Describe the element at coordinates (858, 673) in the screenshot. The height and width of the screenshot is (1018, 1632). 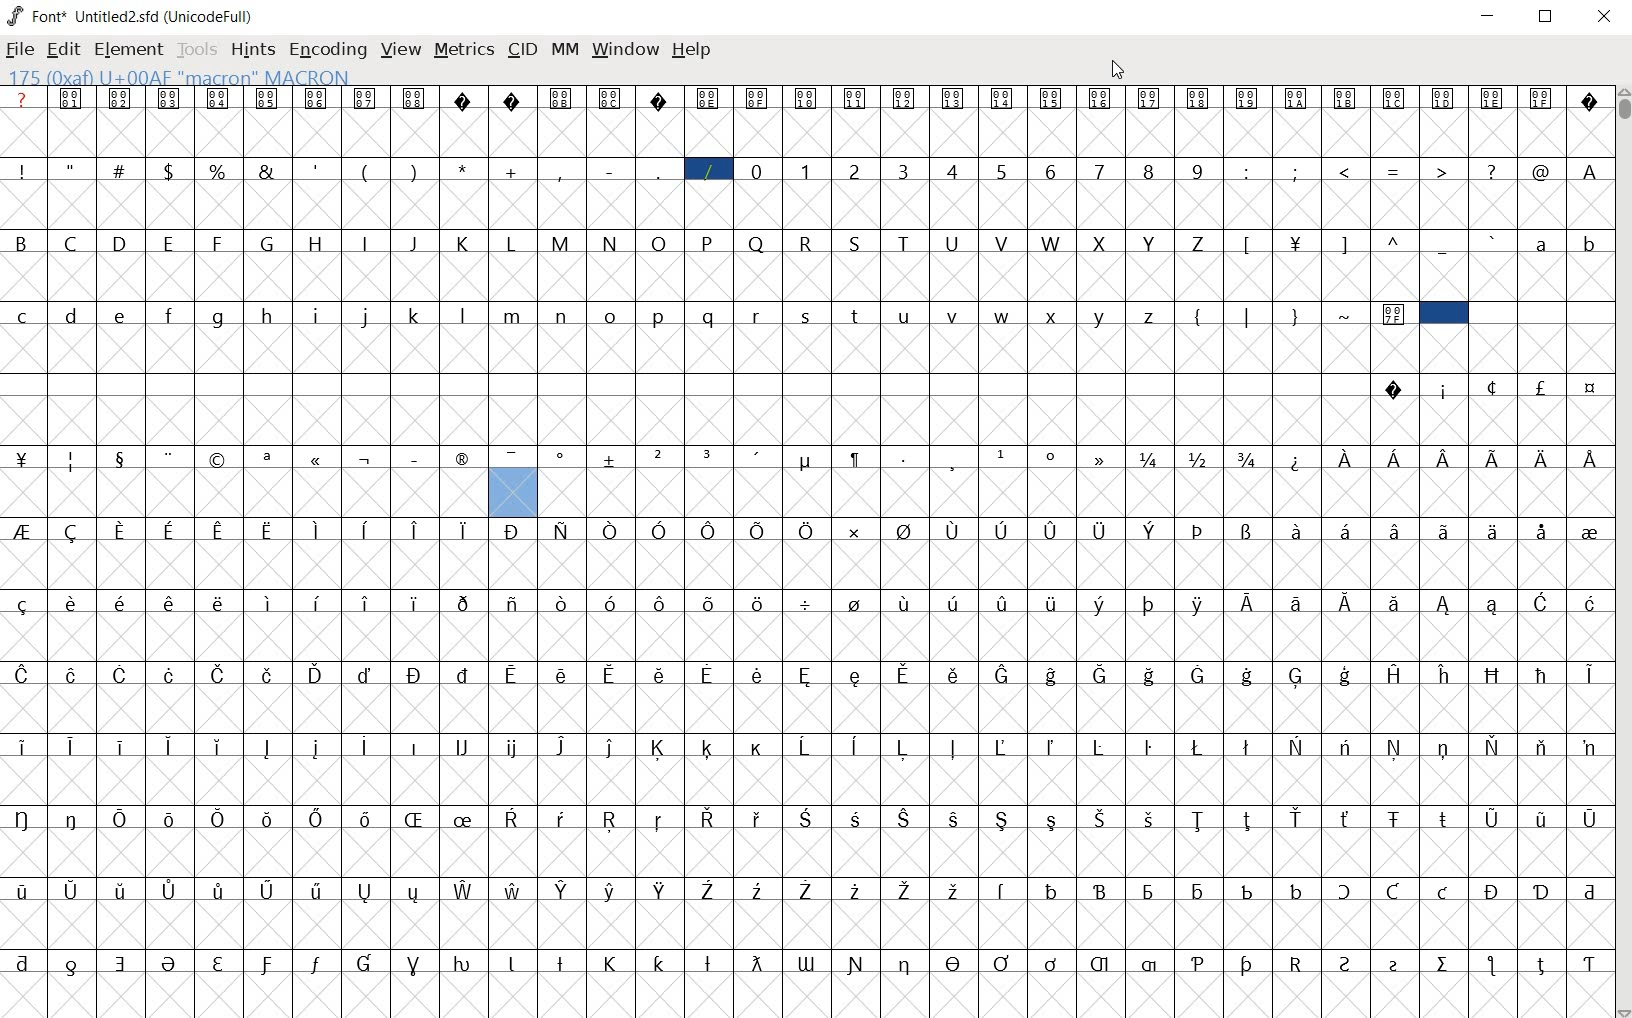
I see `Symbol` at that location.